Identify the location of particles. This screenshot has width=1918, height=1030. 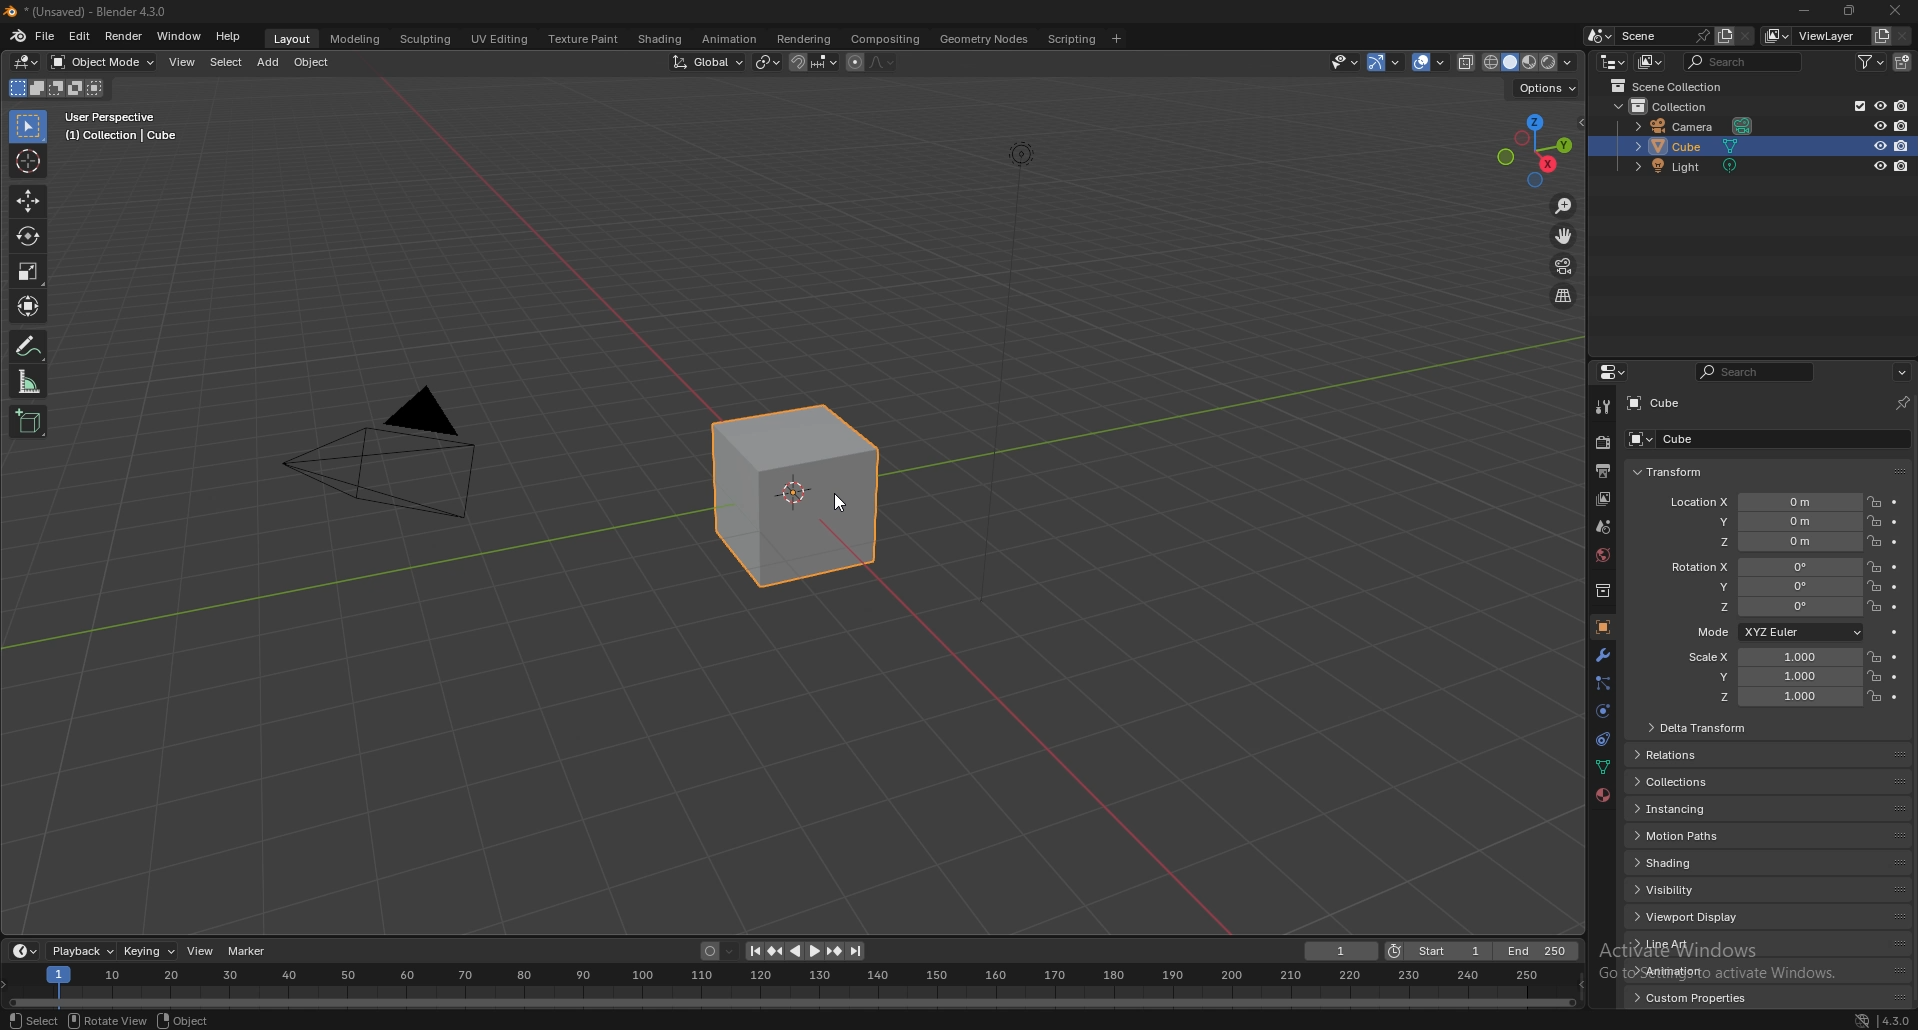
(1604, 685).